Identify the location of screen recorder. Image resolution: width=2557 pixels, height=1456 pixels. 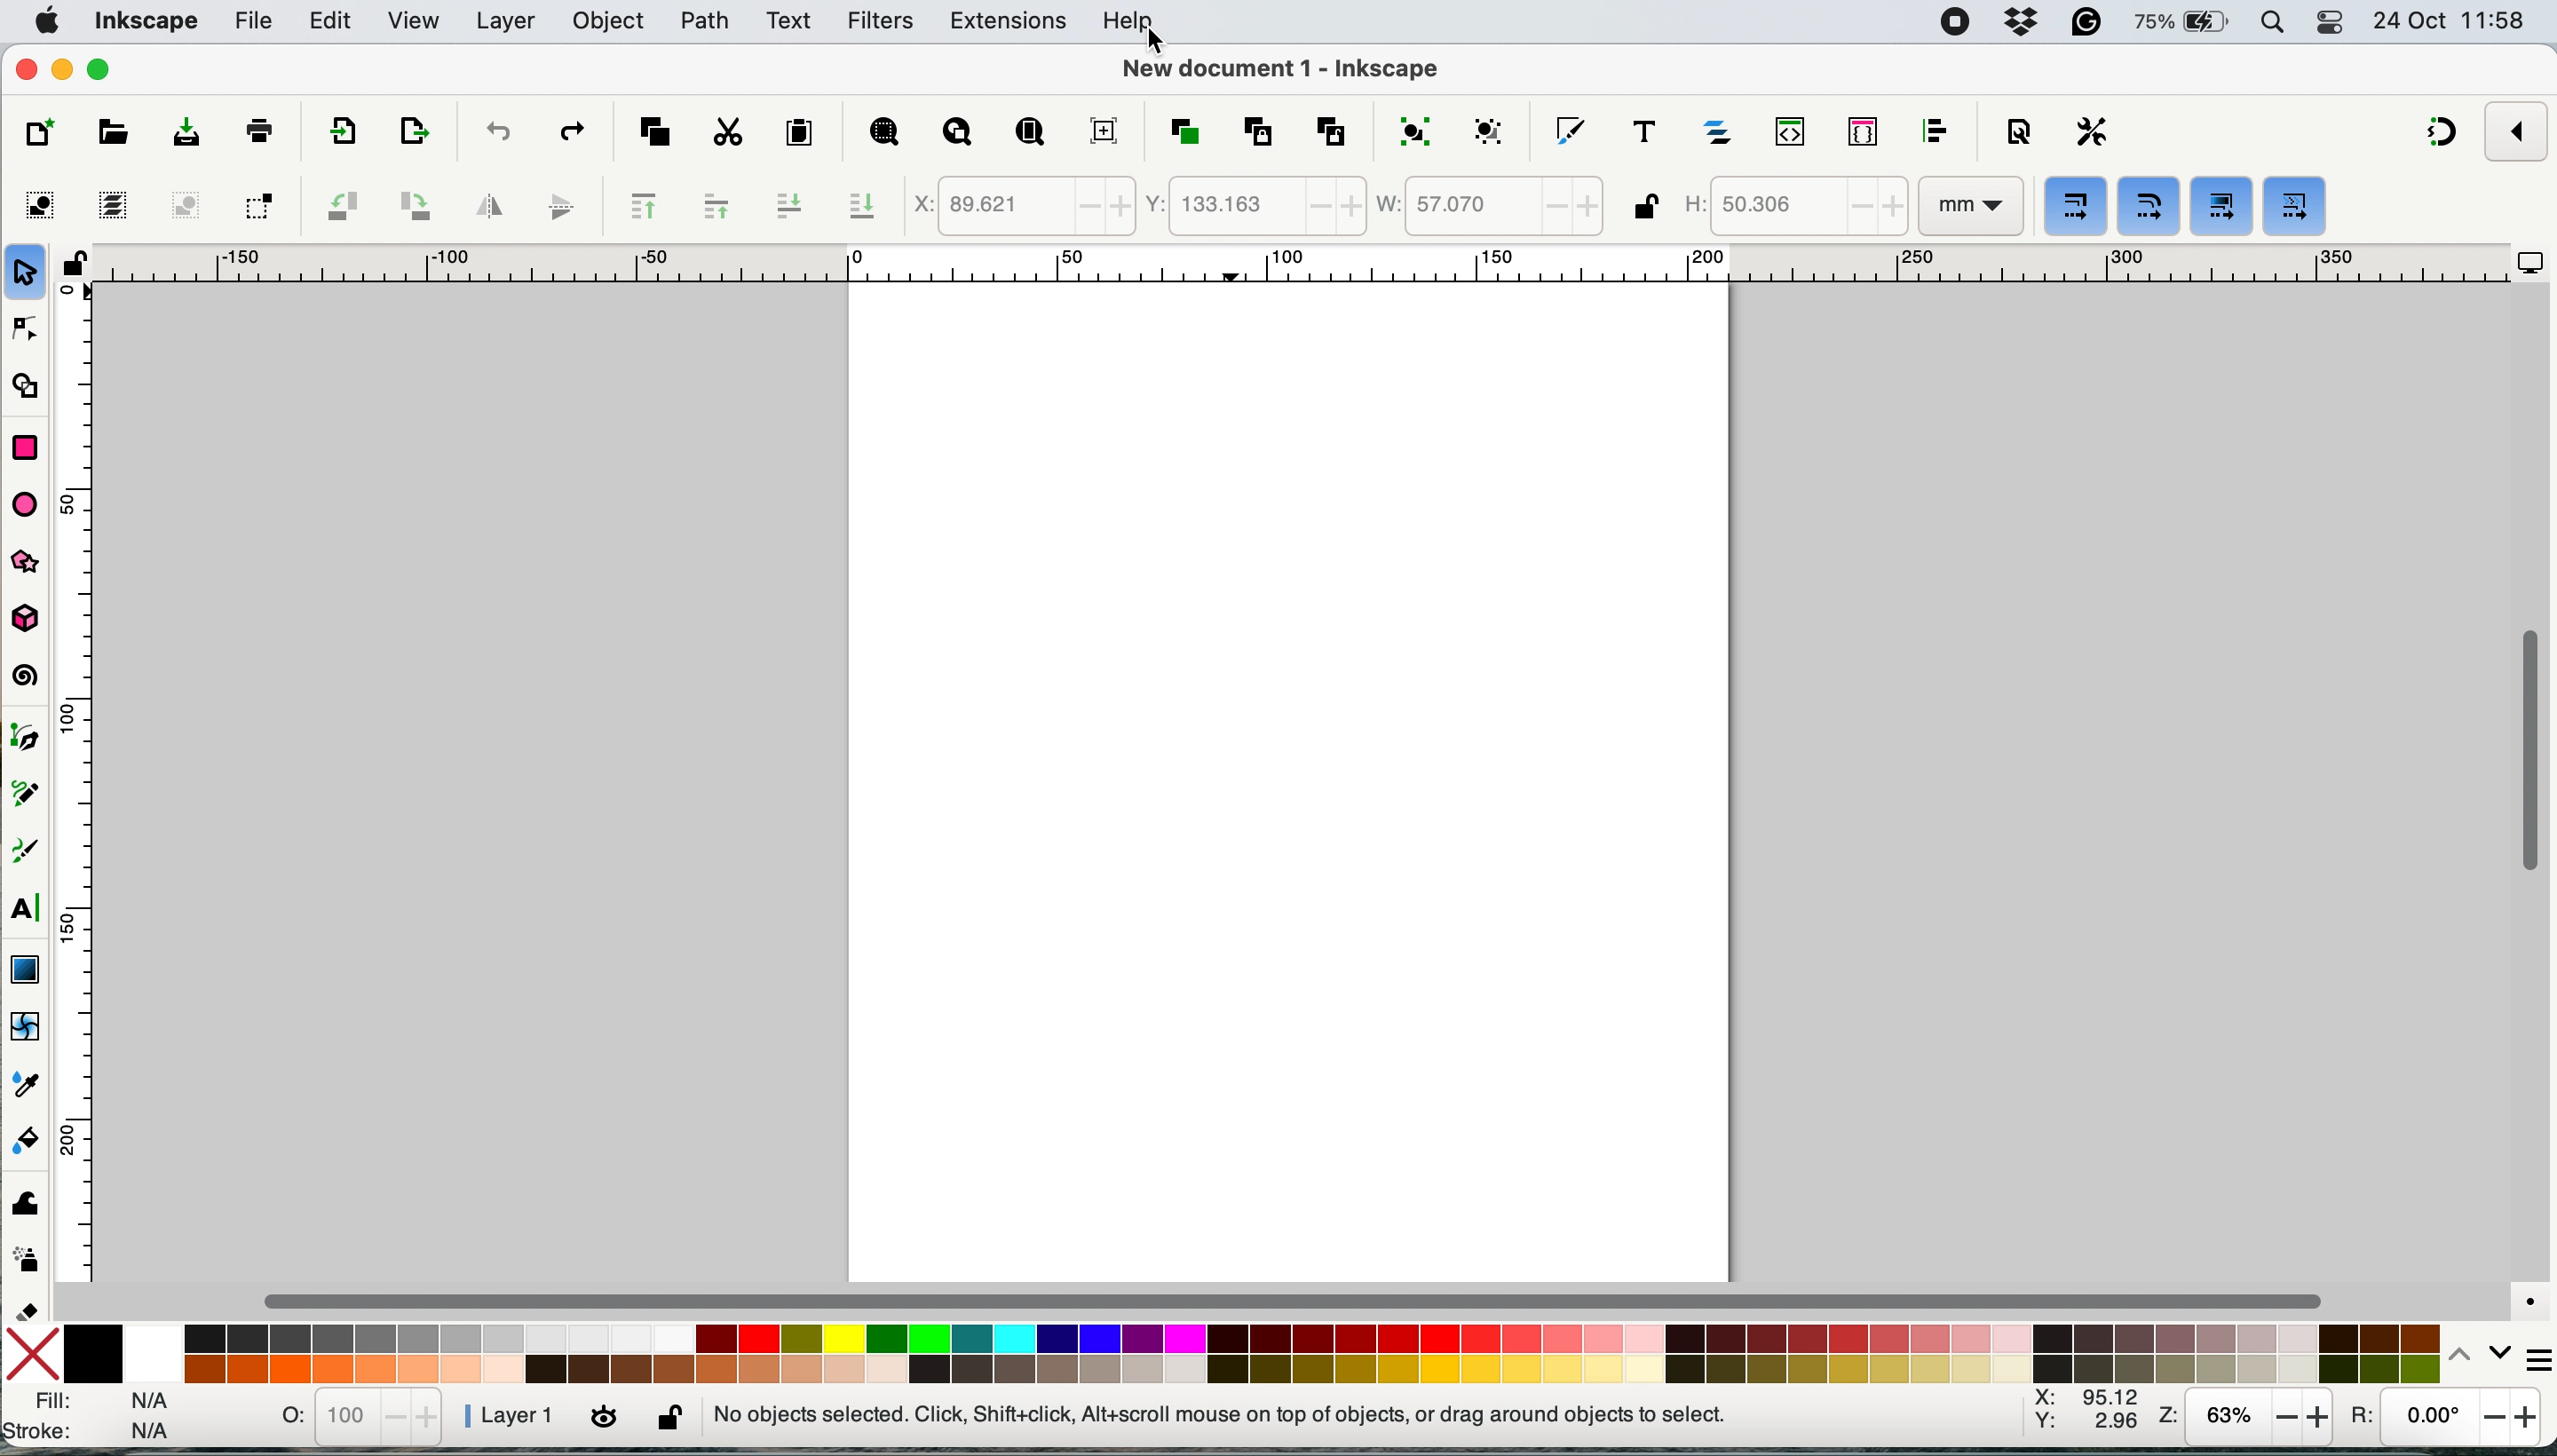
(1954, 22).